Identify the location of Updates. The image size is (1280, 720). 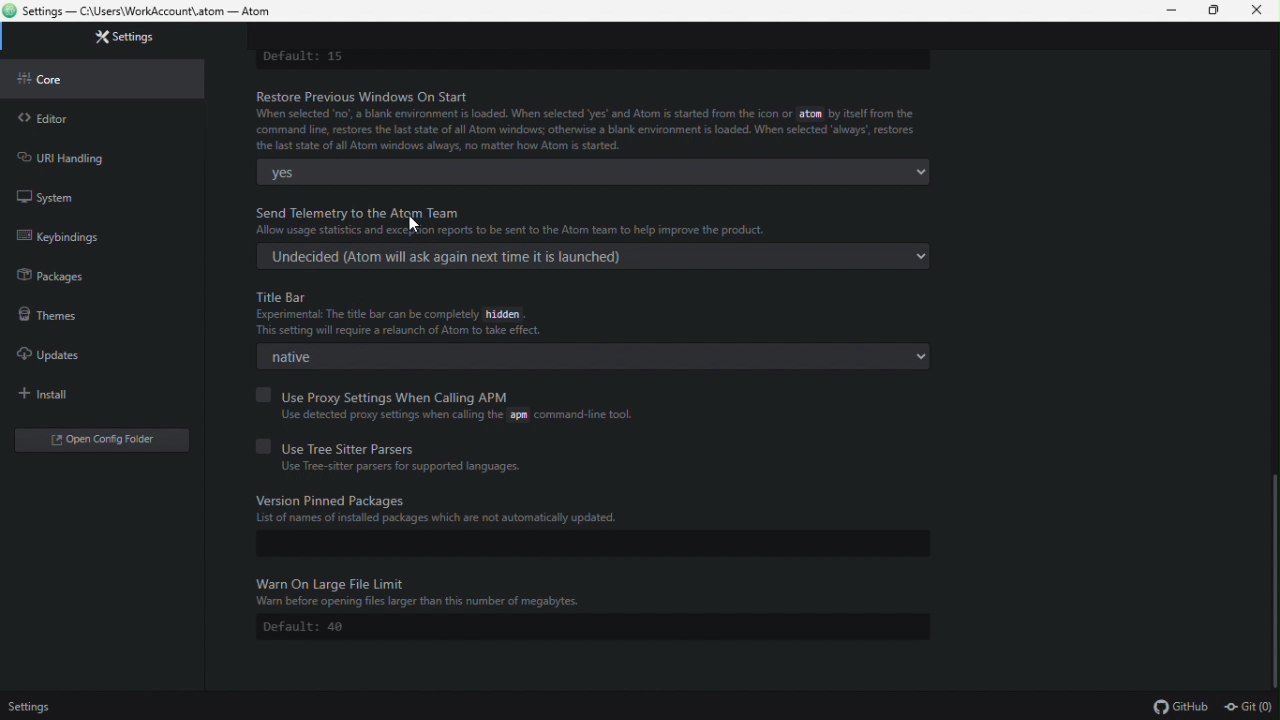
(65, 355).